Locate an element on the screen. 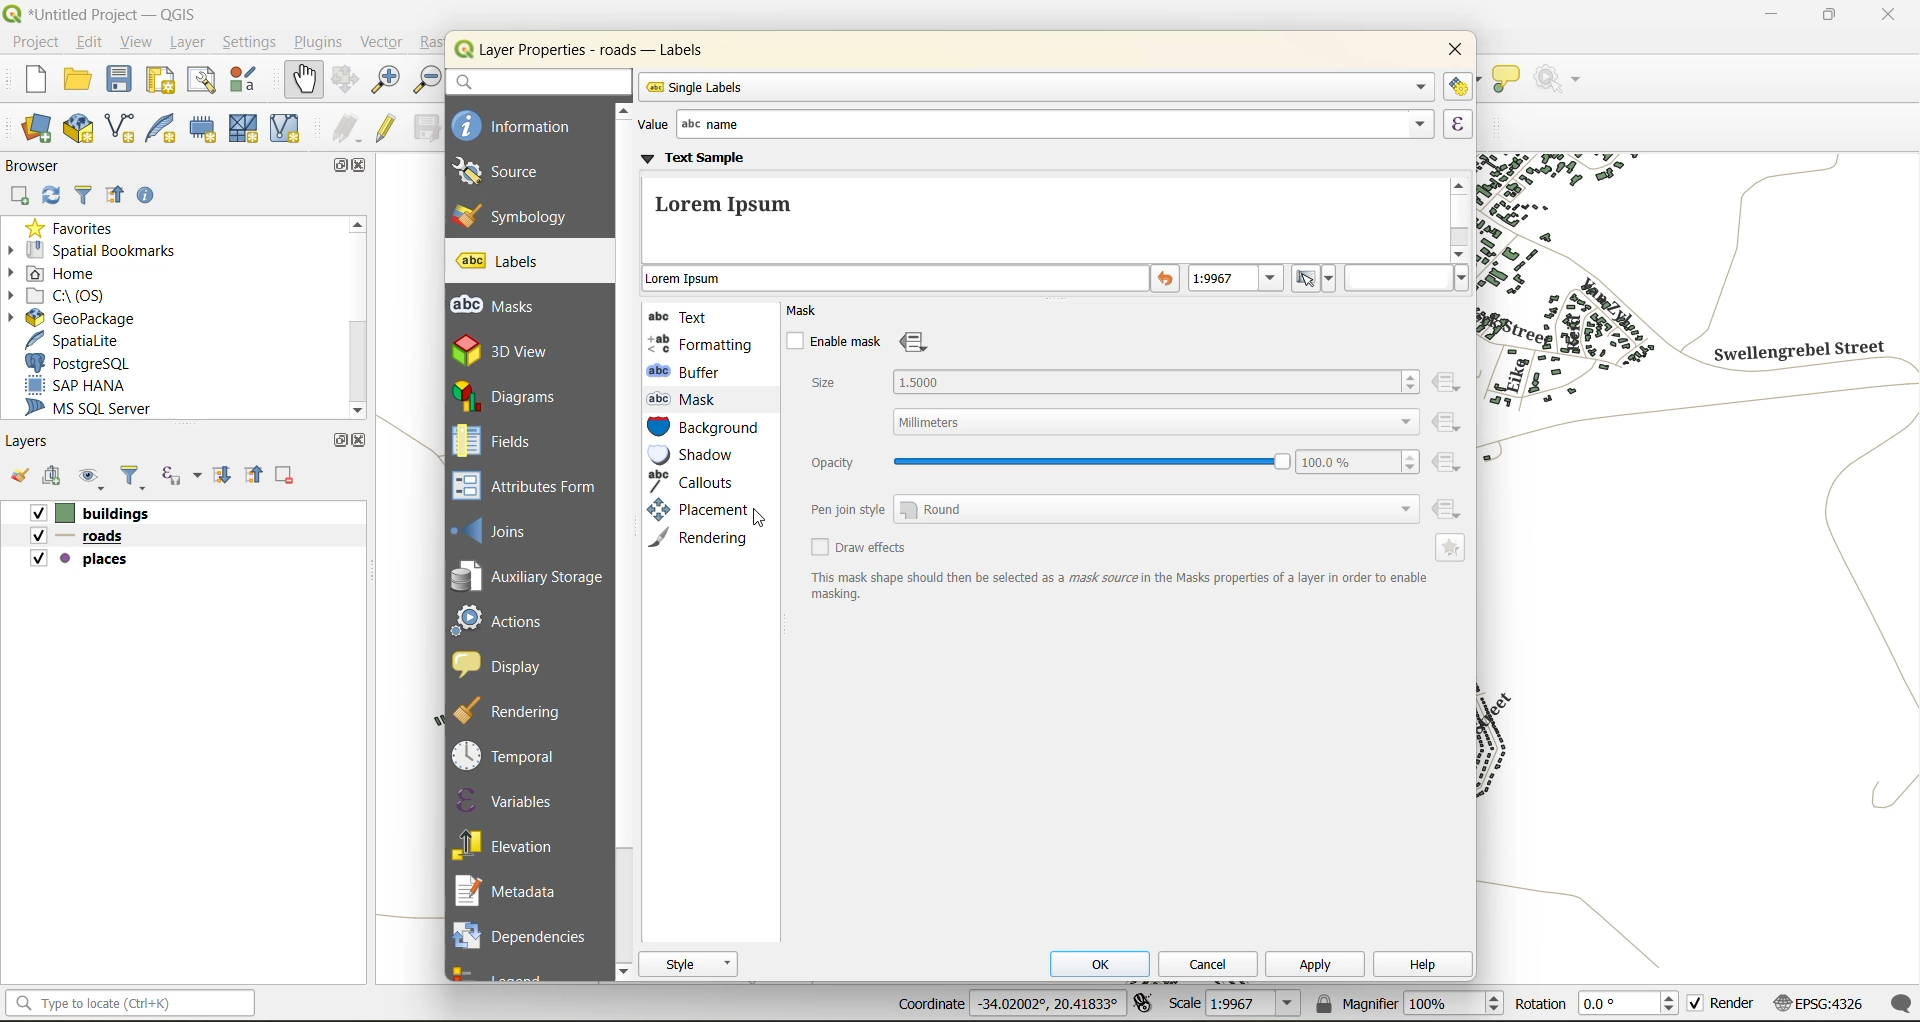  style manager is located at coordinates (252, 82).